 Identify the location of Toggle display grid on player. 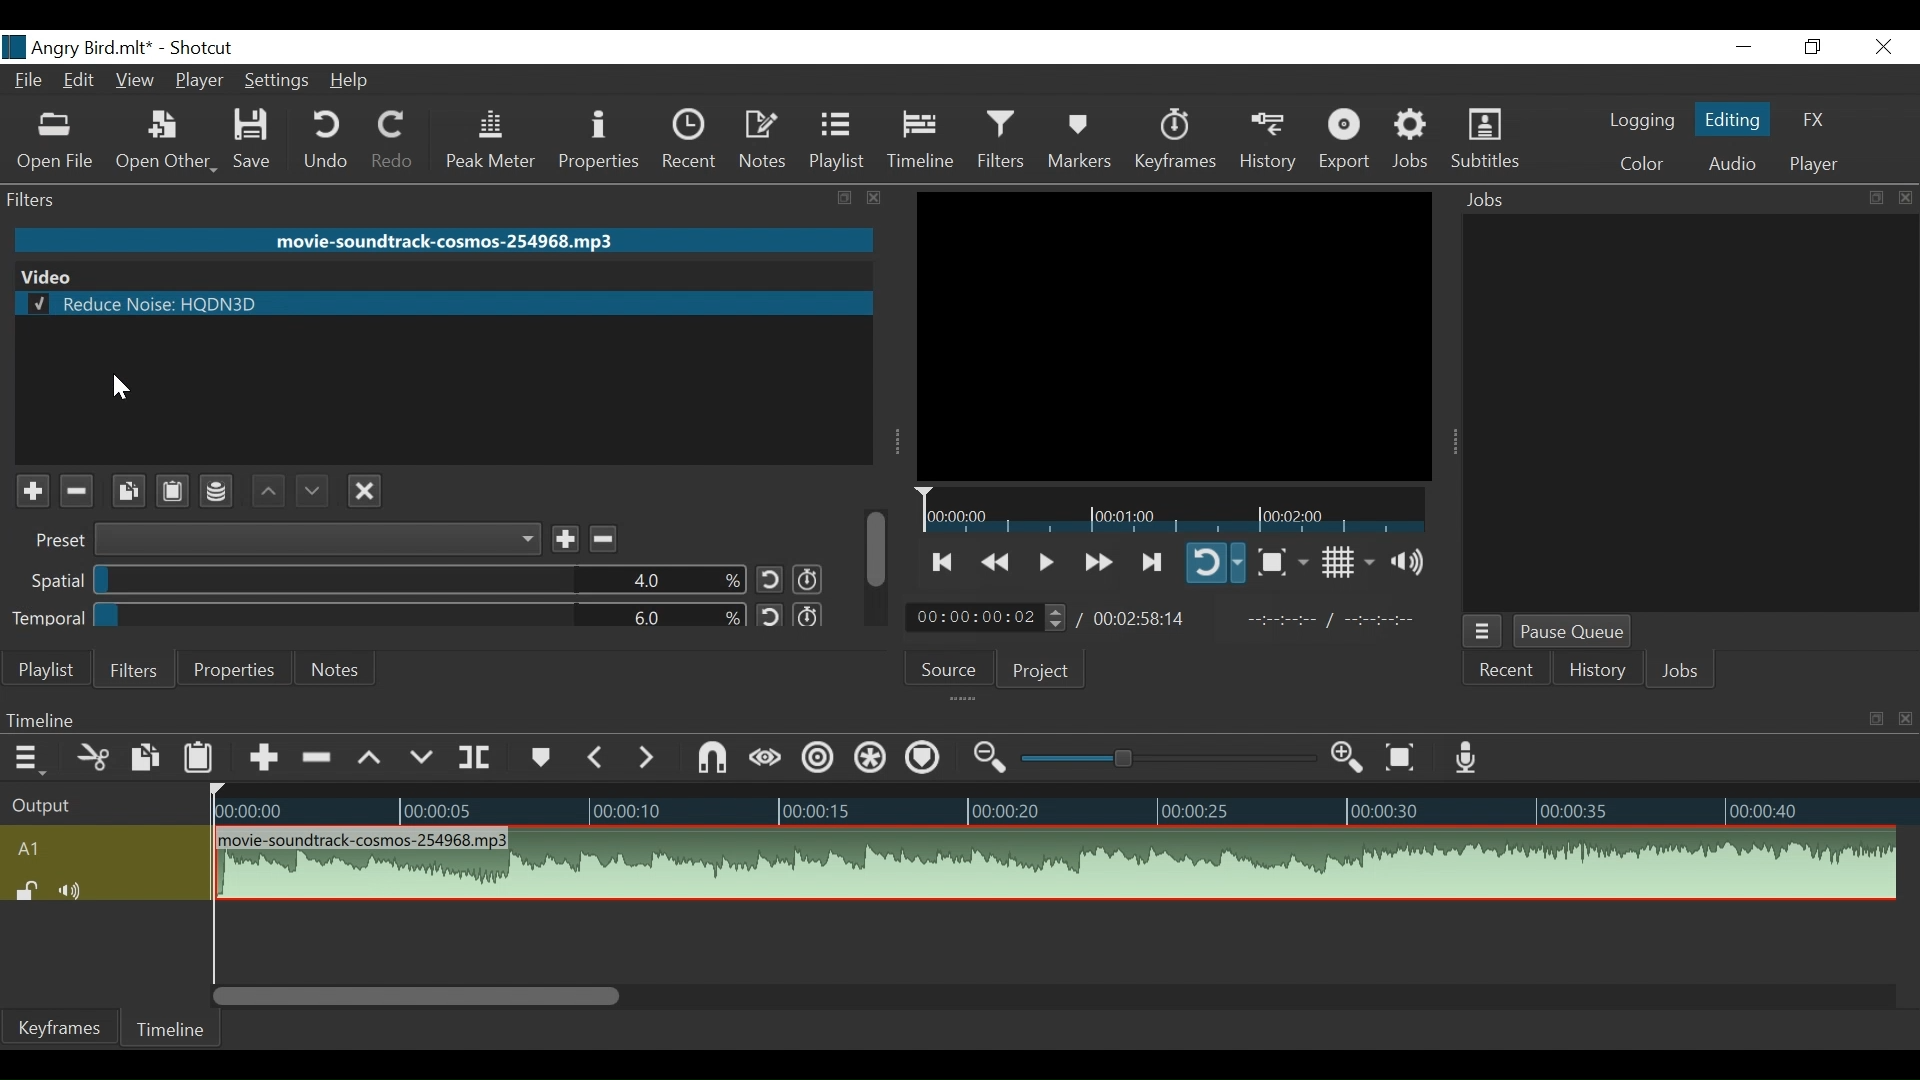
(1347, 564).